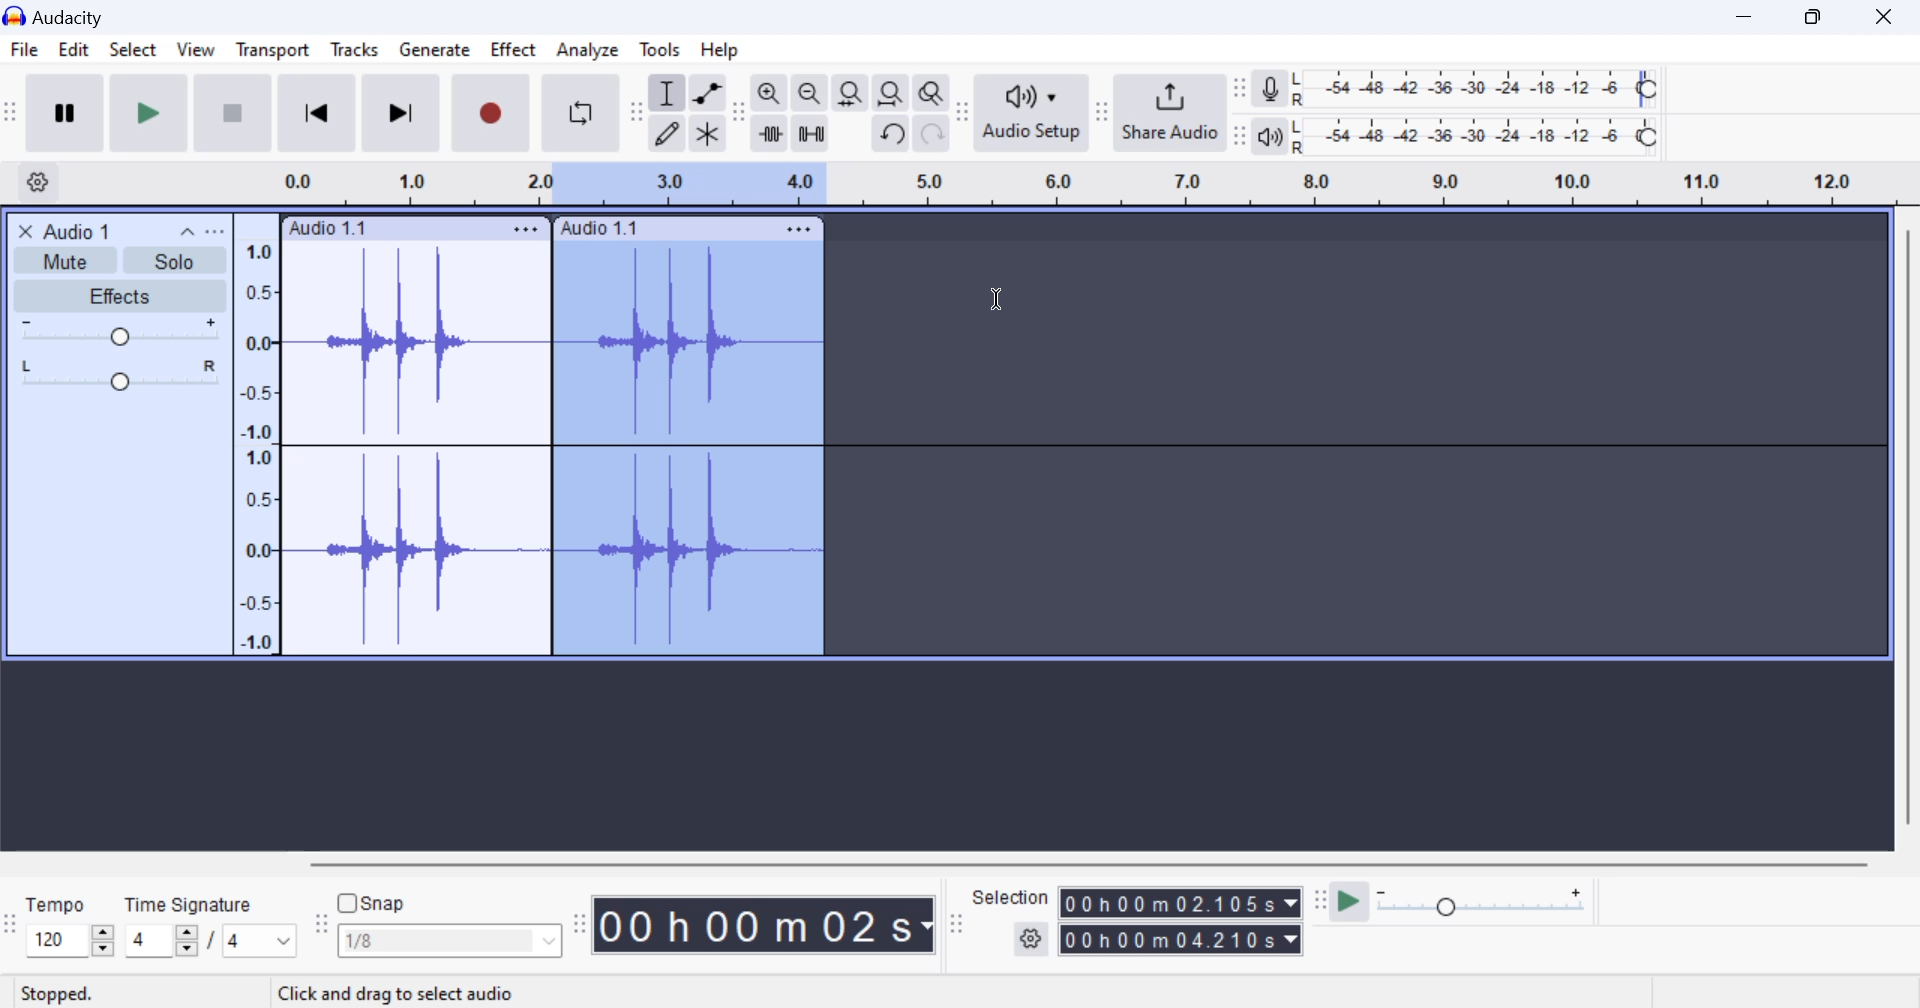 Image resolution: width=1920 pixels, height=1008 pixels. Describe the element at coordinates (185, 230) in the screenshot. I see `collapse` at that location.